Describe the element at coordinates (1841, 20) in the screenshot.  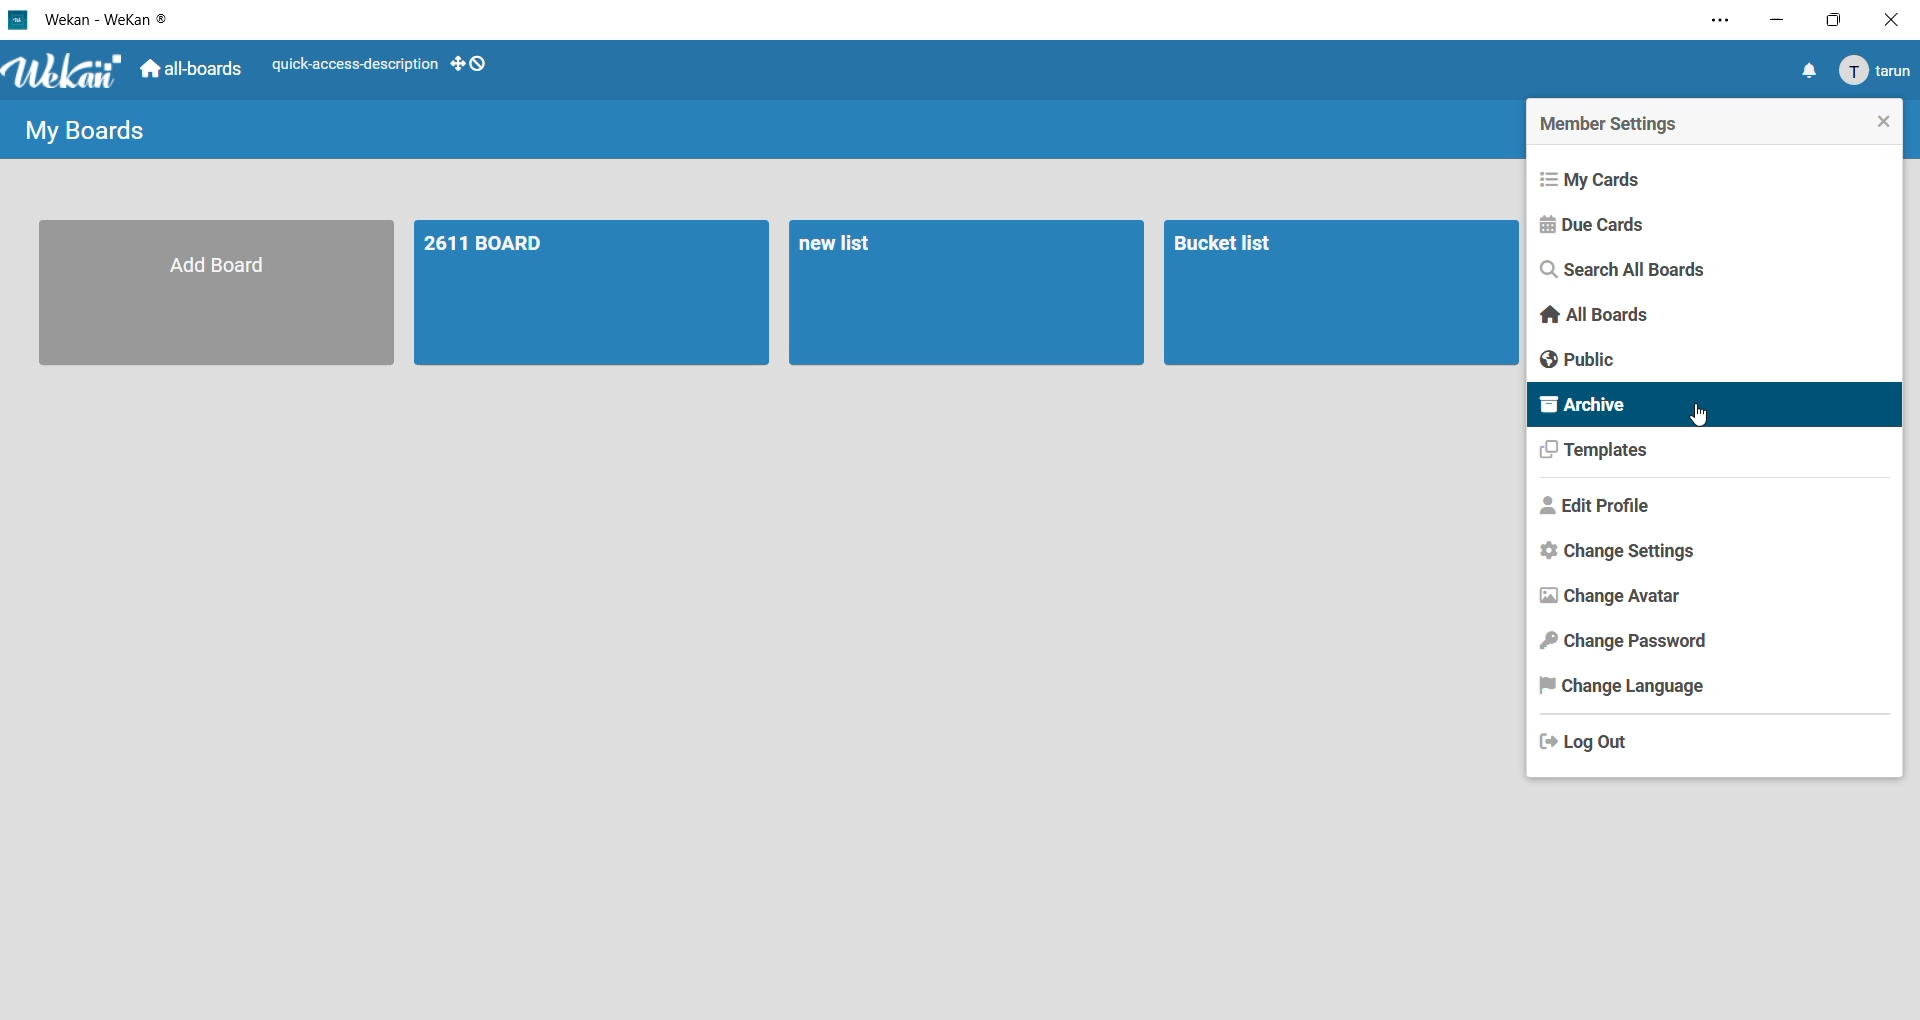
I see `maximize` at that location.